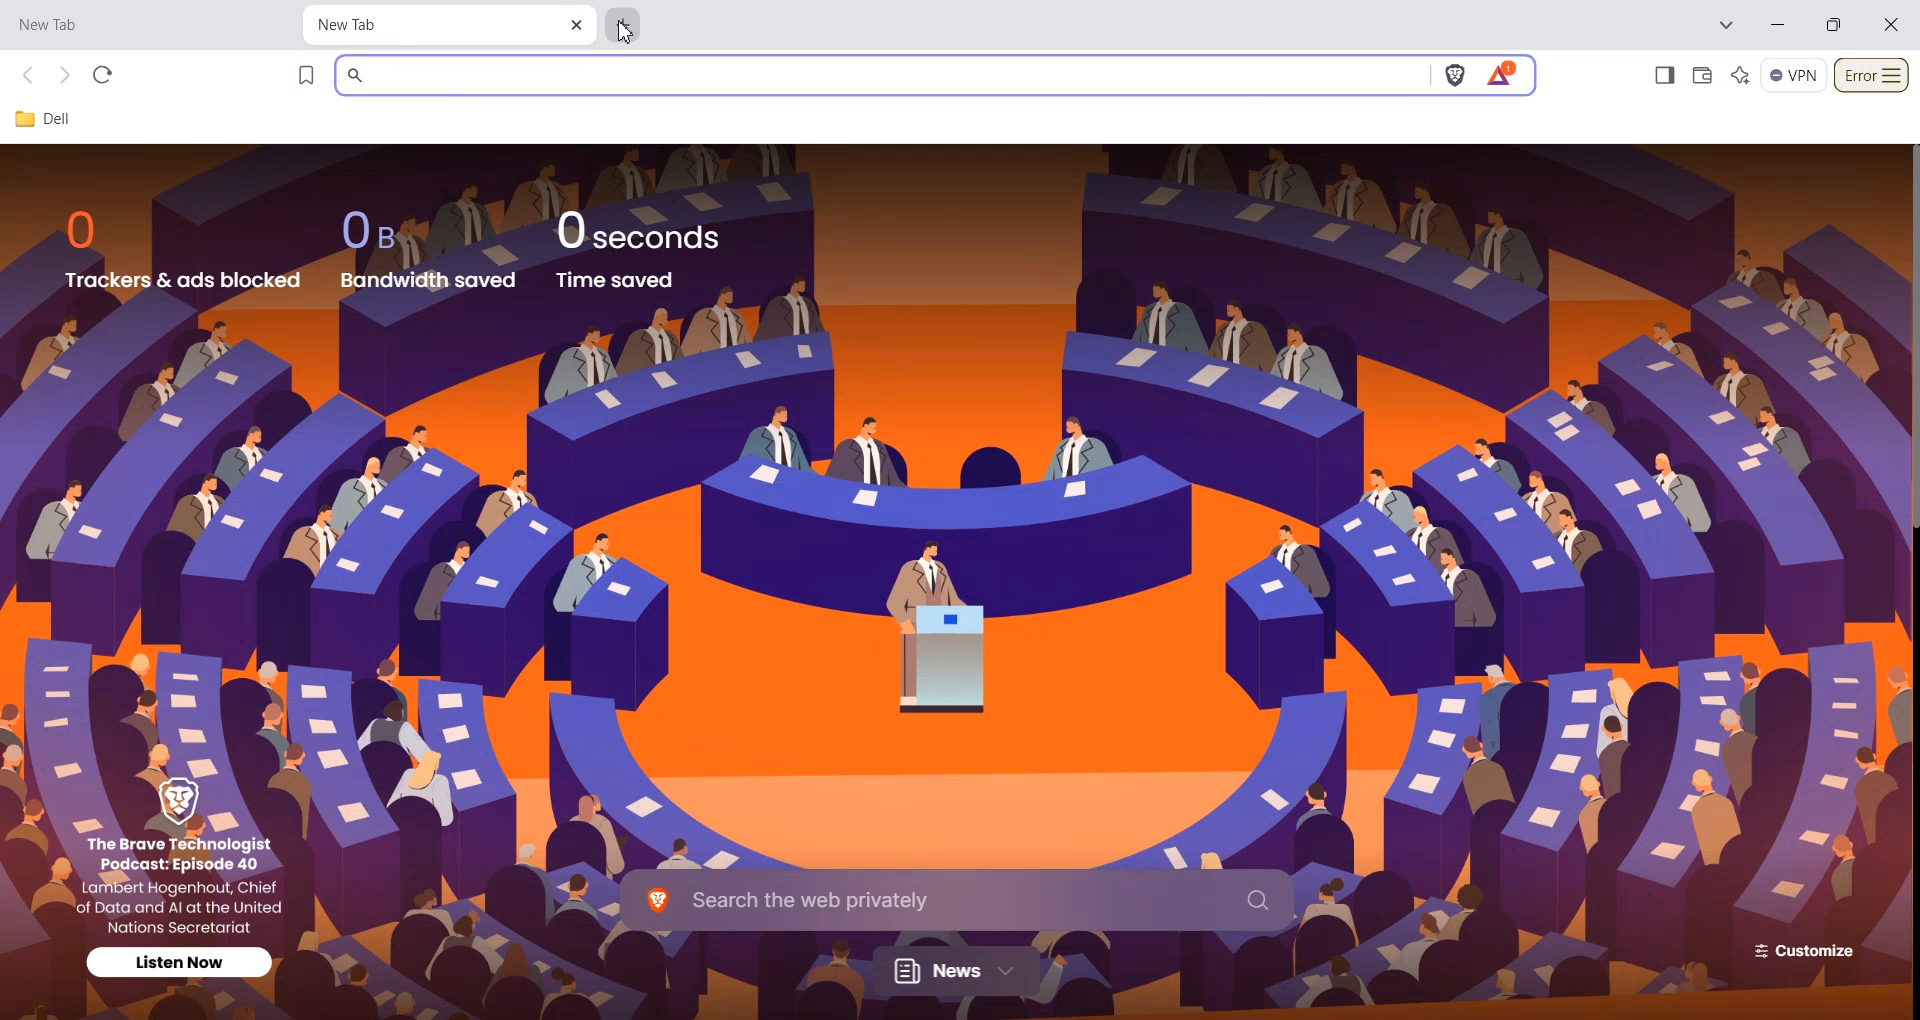  What do you see at coordinates (1908, 333) in the screenshot?
I see `Vertical Scrollbar ` at bounding box center [1908, 333].